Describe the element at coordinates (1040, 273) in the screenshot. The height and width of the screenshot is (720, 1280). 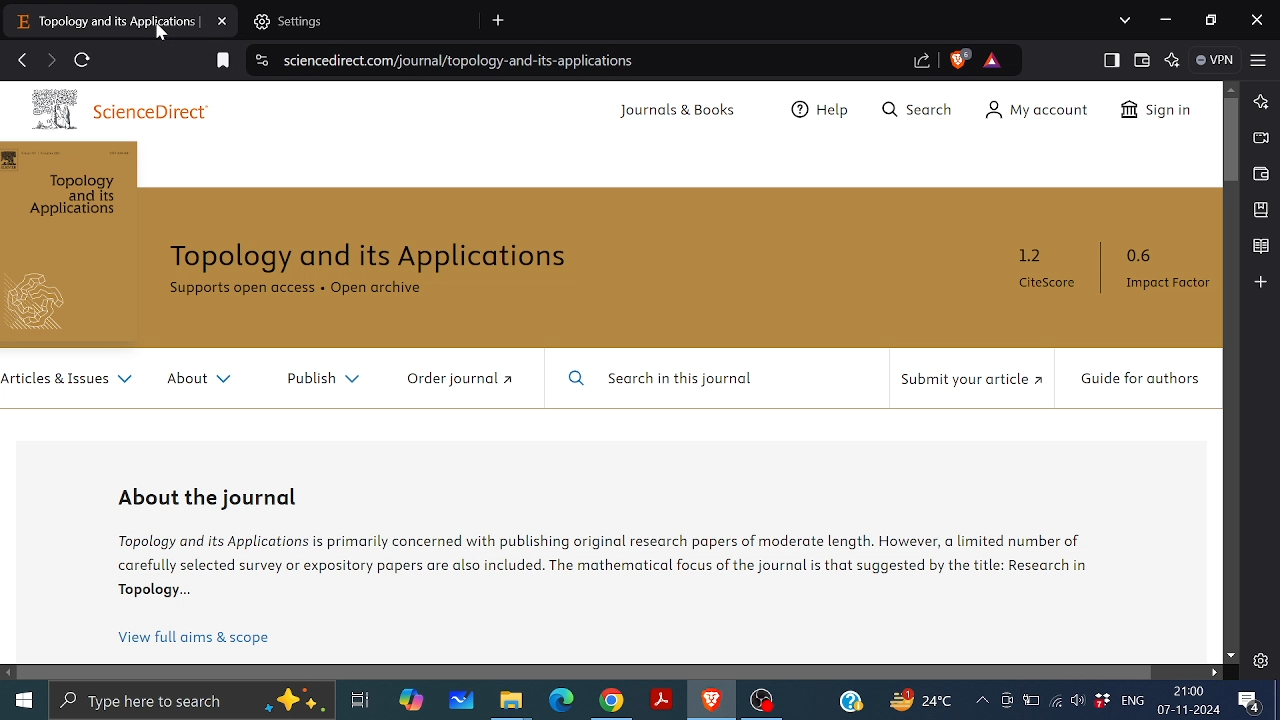
I see `12
Citescore` at that location.